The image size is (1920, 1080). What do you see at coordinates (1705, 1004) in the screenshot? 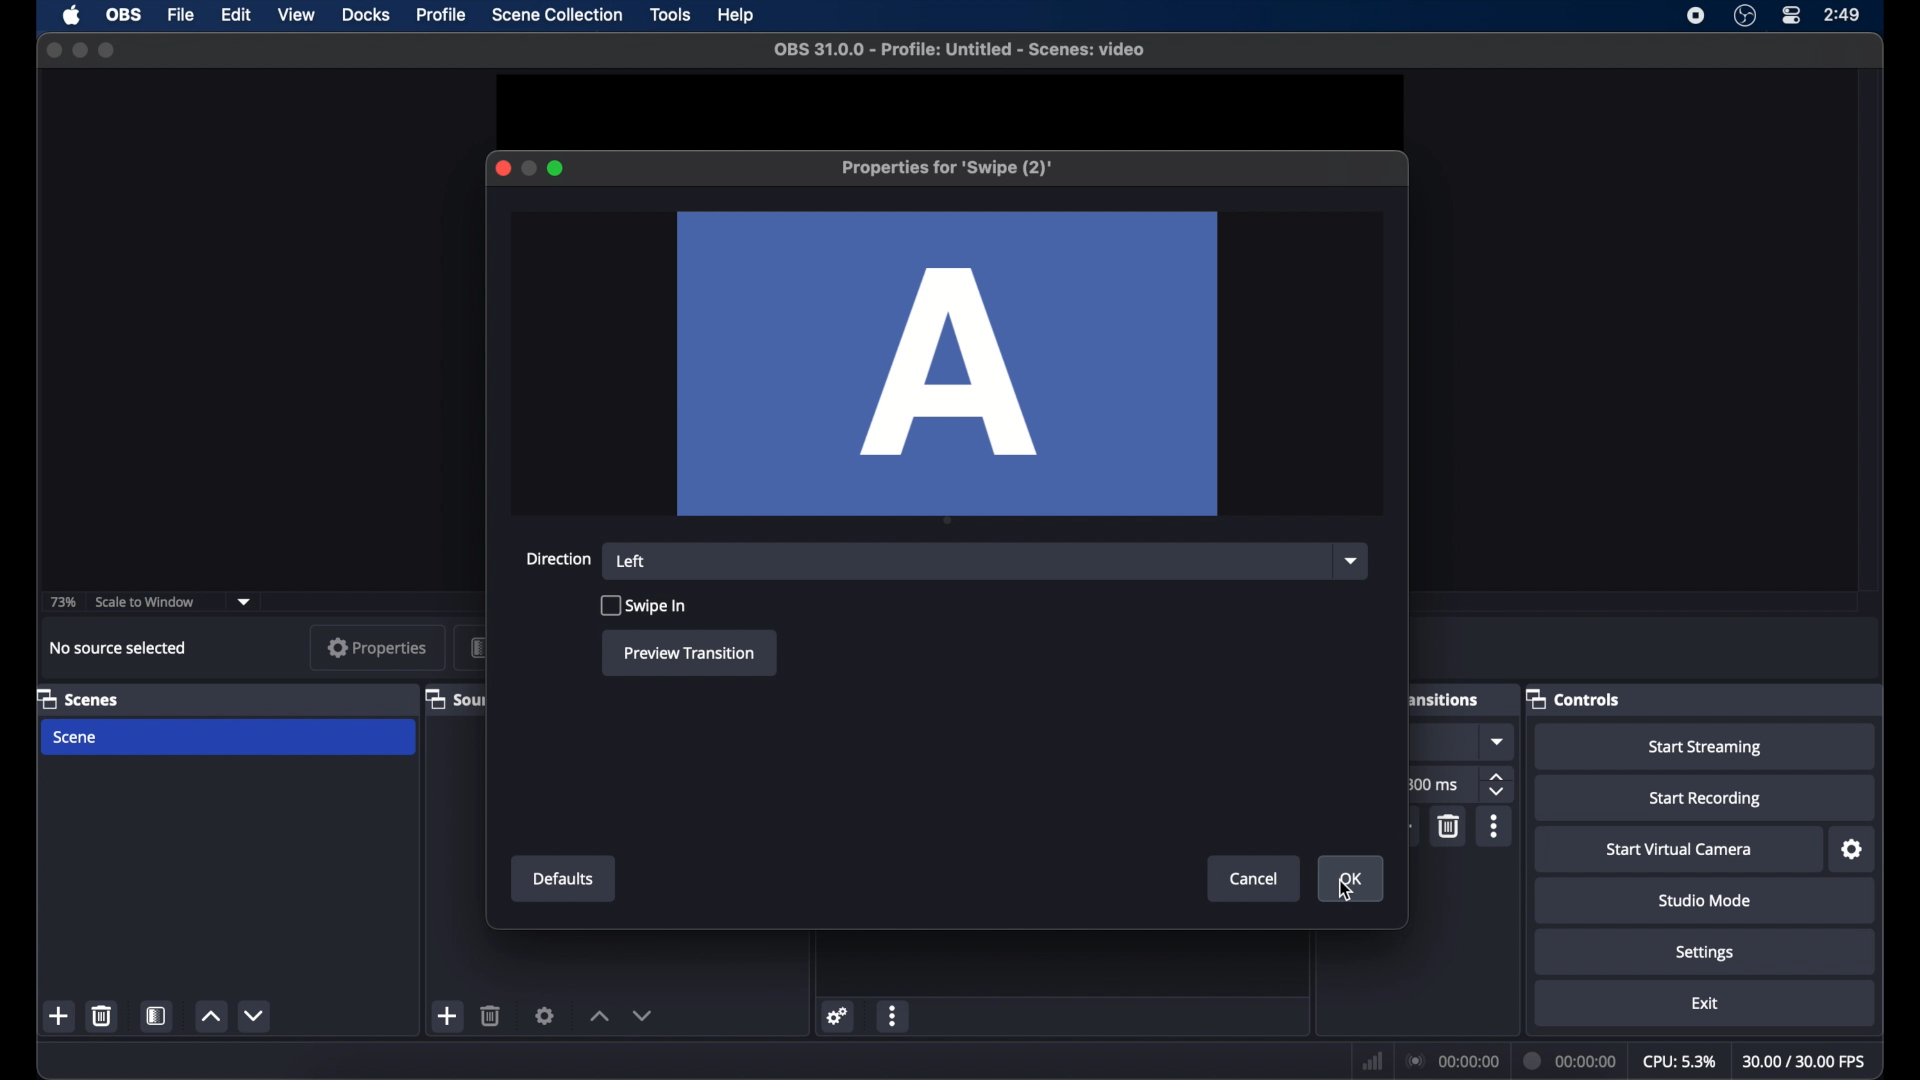
I see `exit` at bounding box center [1705, 1004].